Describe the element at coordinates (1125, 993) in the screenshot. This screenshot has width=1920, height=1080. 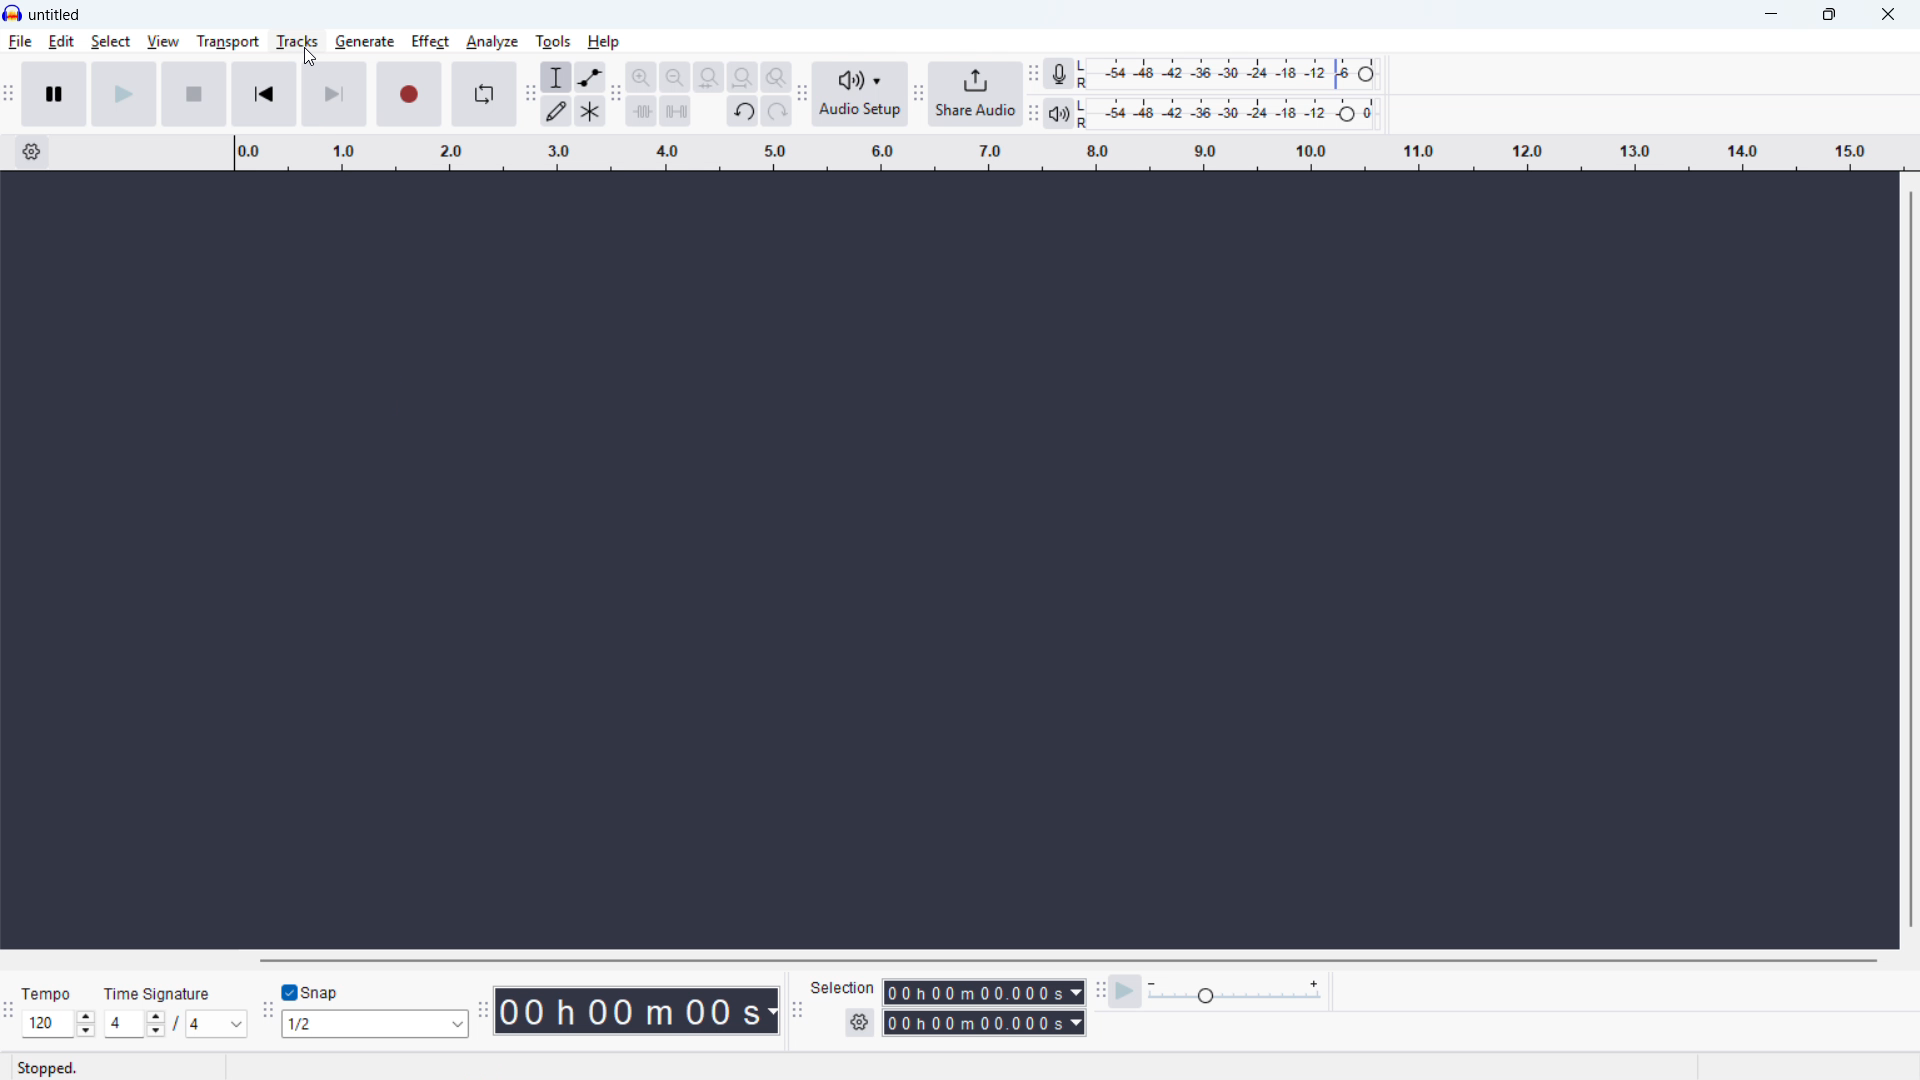
I see `Play at speed ` at that location.